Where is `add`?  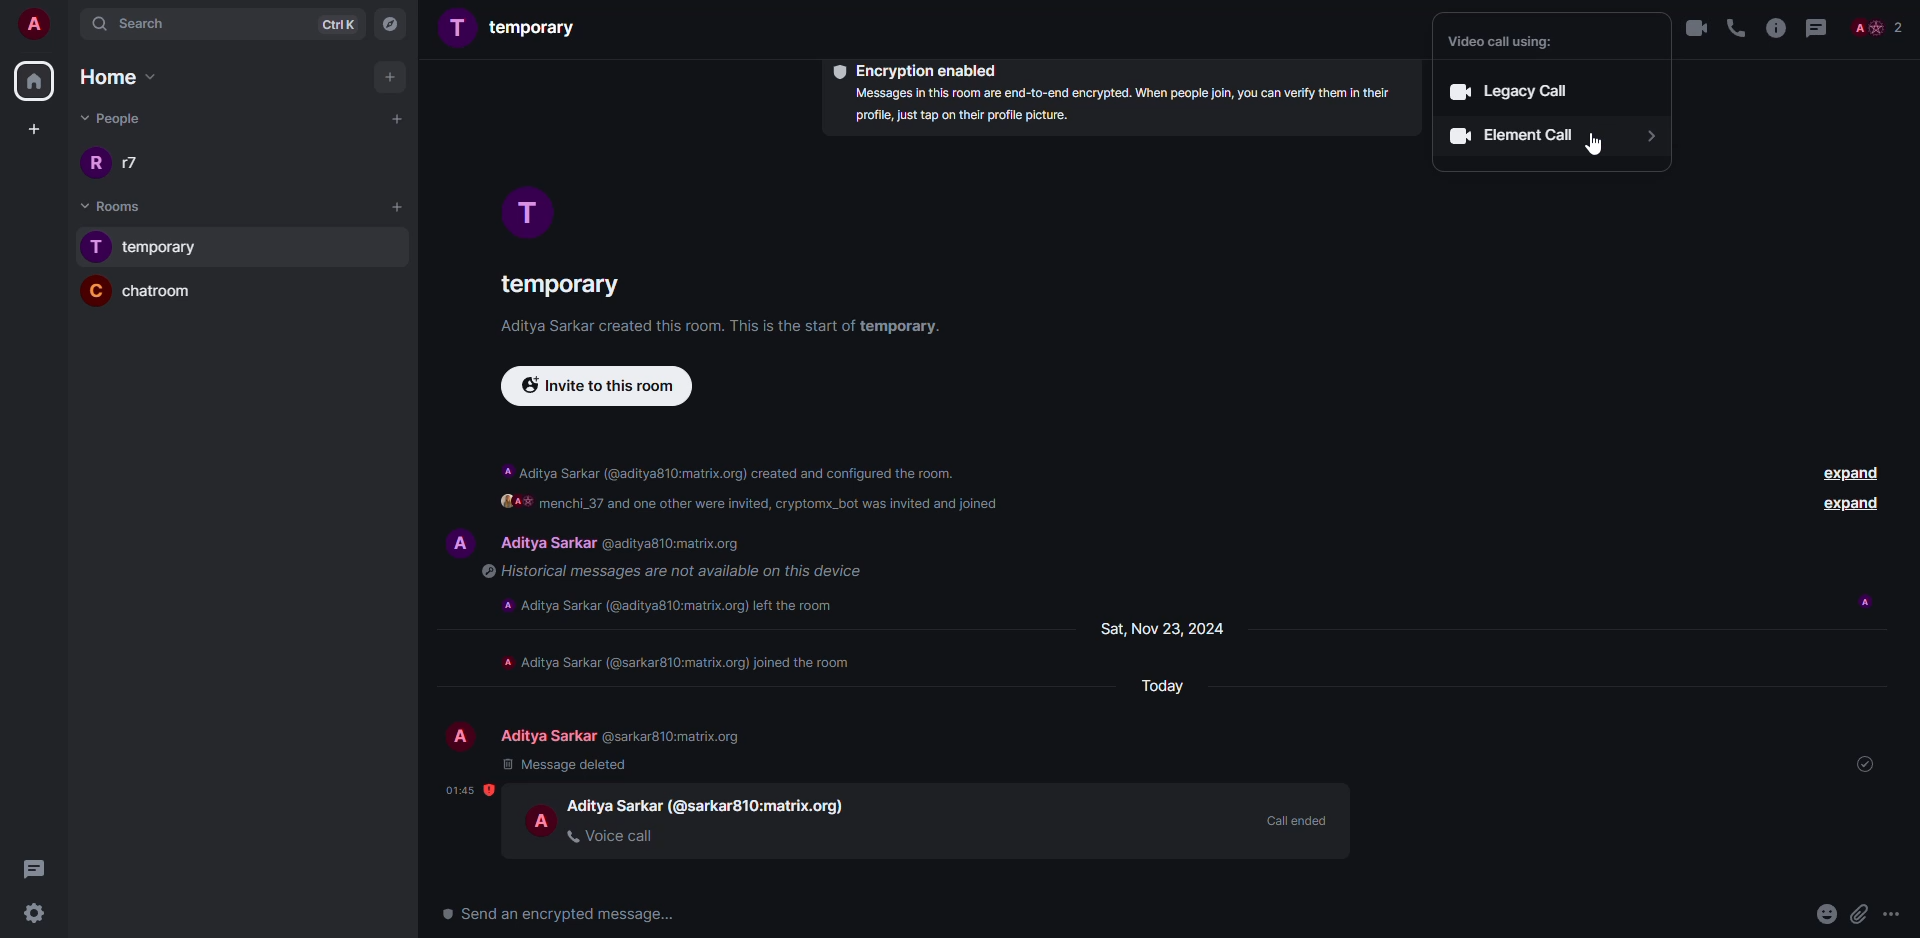 add is located at coordinates (392, 76).